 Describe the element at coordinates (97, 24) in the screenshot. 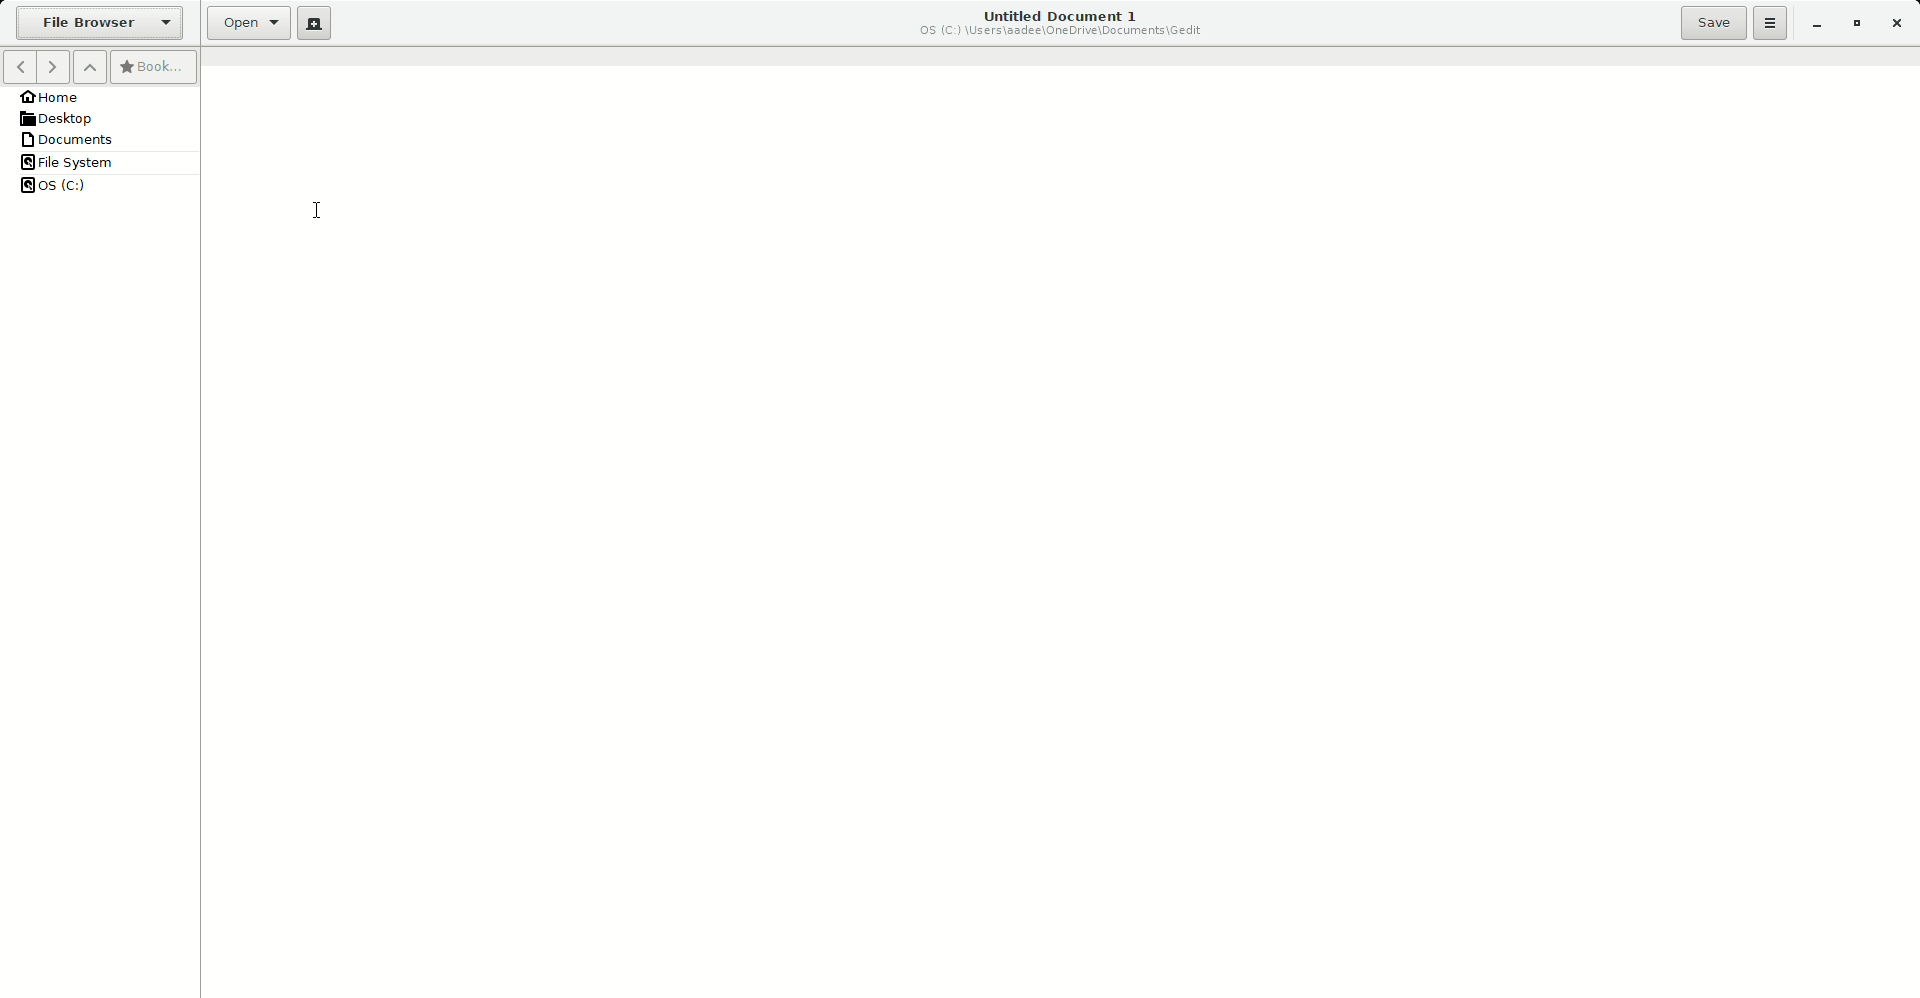

I see `File Browser` at that location.